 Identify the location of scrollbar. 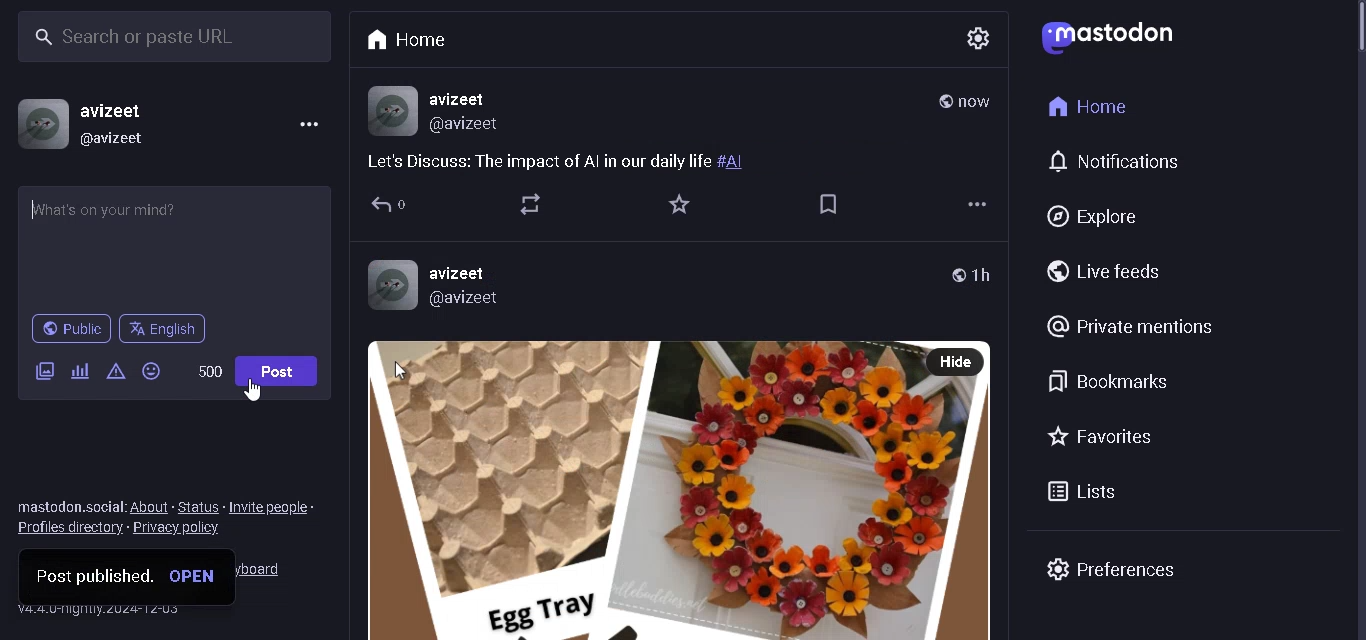
(1339, 36).